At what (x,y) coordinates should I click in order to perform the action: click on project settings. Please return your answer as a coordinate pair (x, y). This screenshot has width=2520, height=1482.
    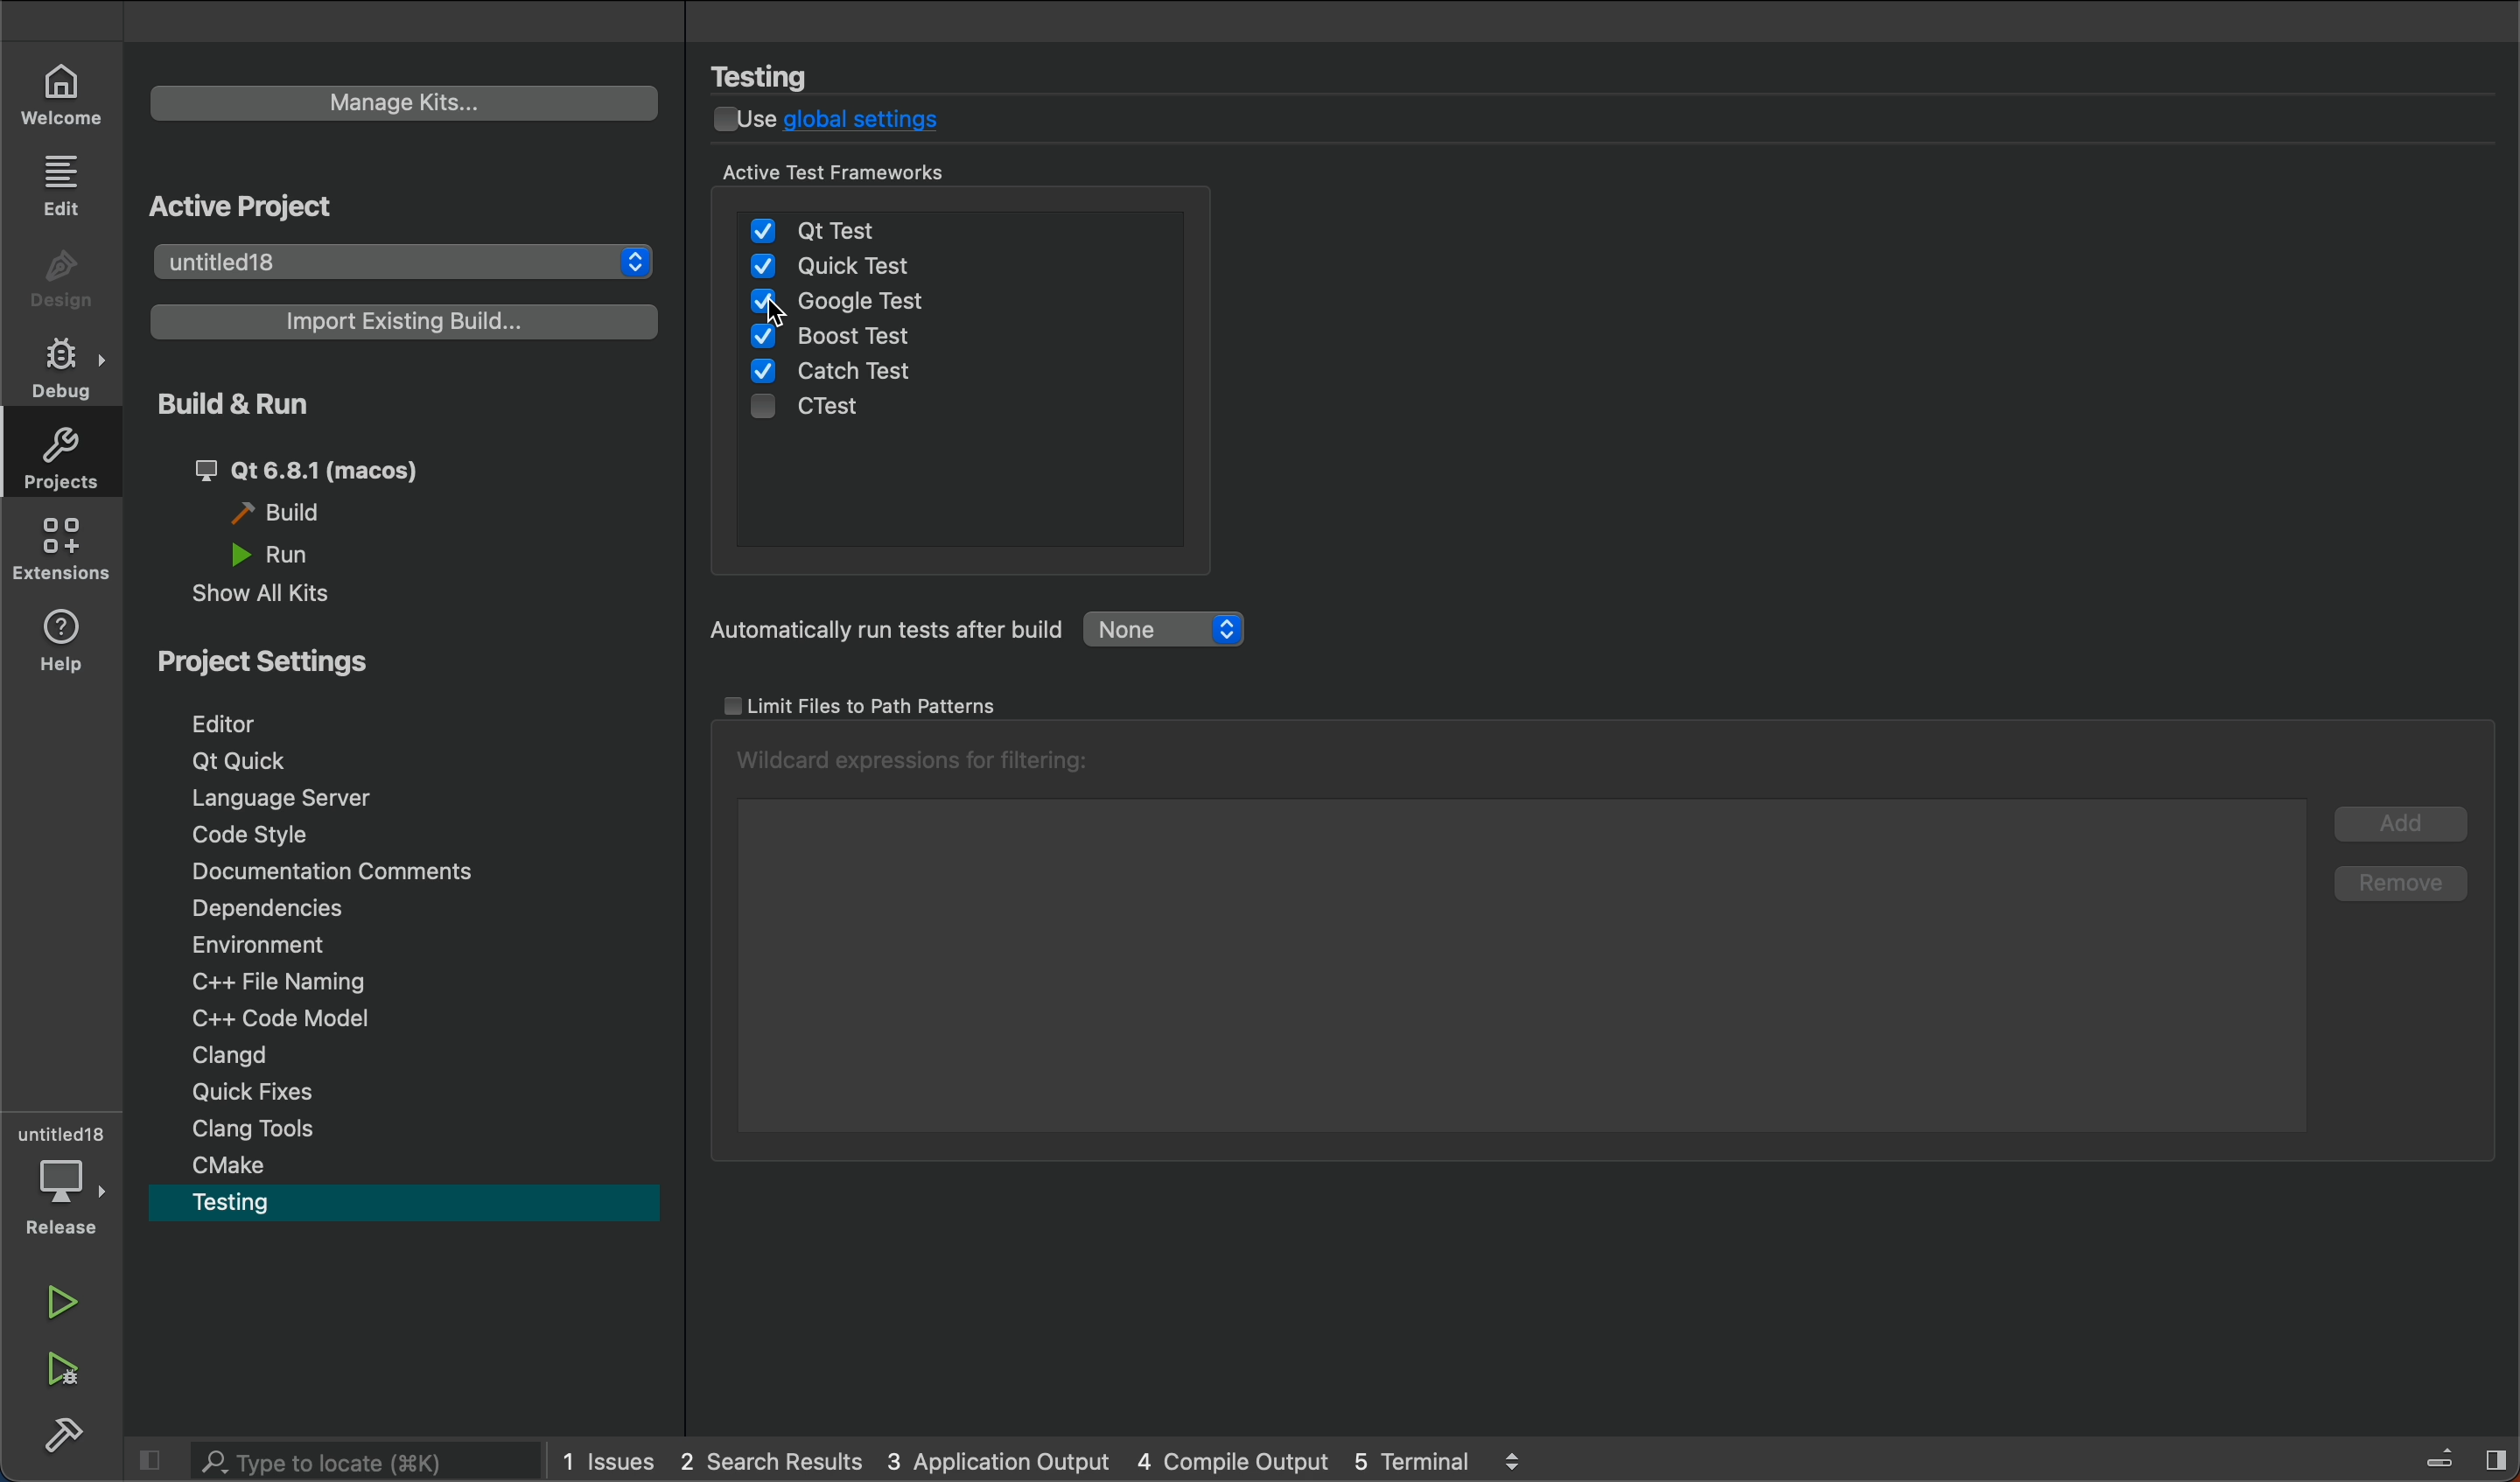
    Looking at the image, I should click on (292, 664).